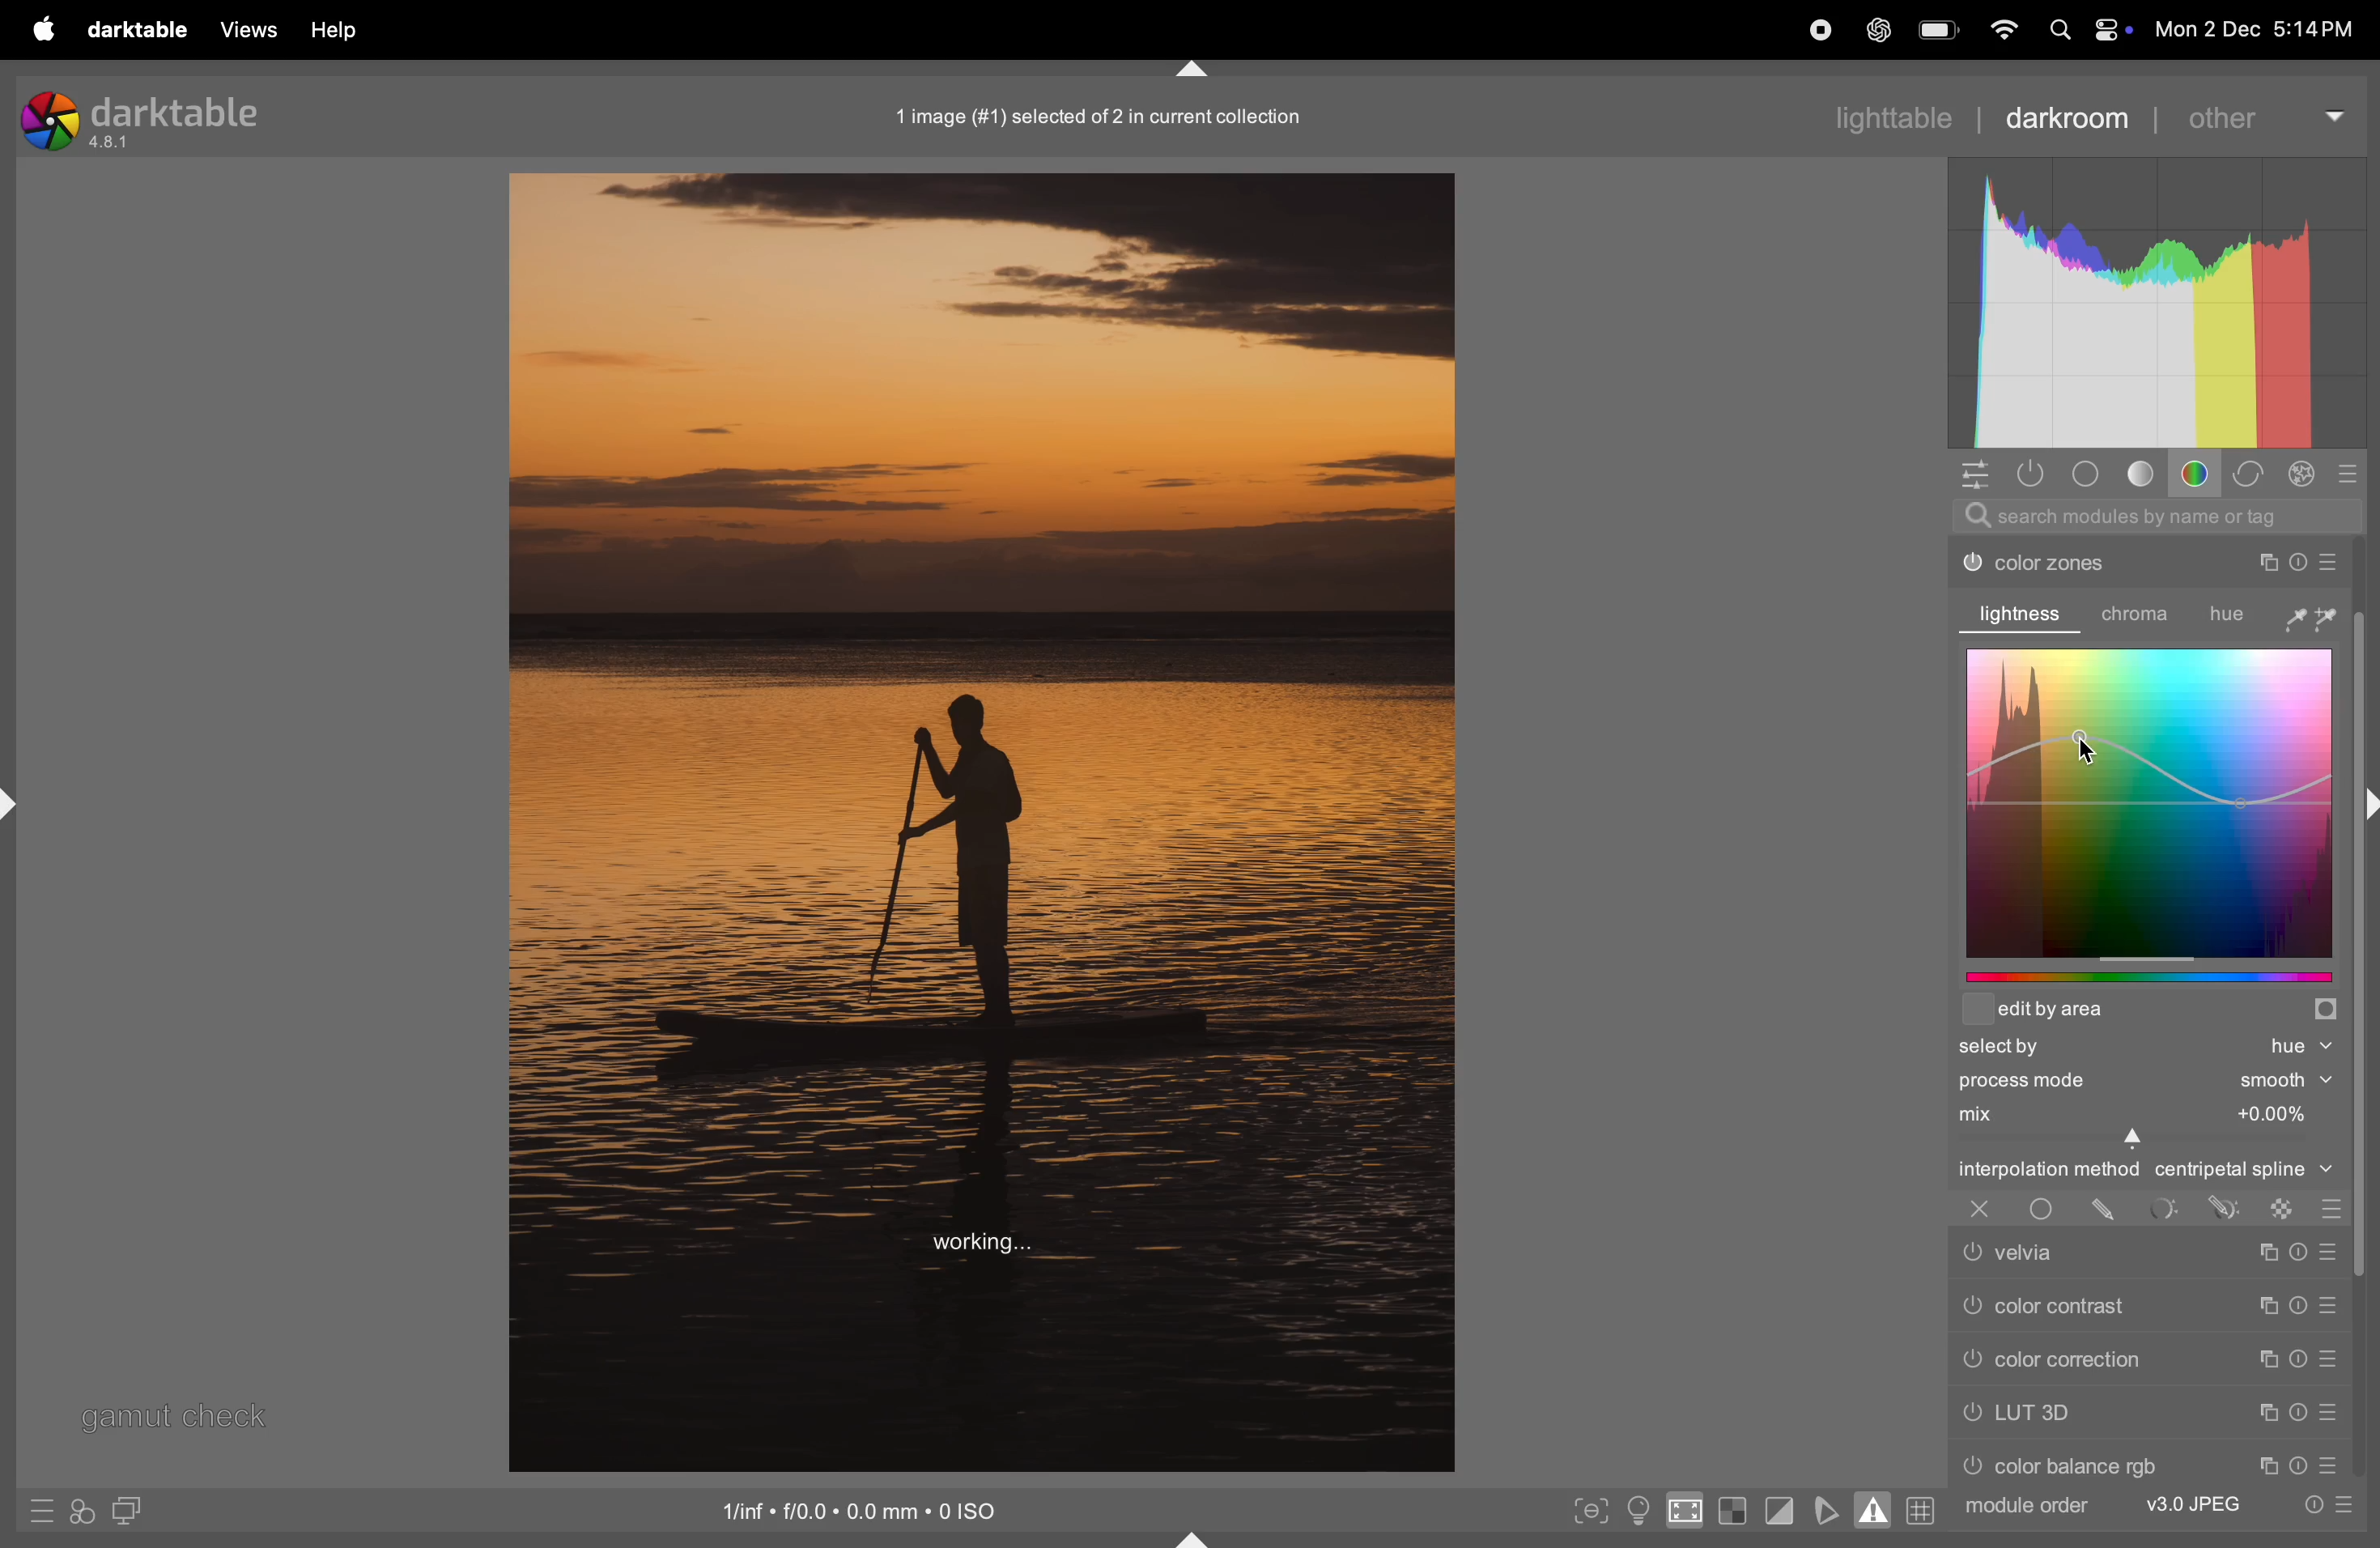 This screenshot has height=1548, width=2380. Describe the element at coordinates (1637, 1510) in the screenshot. I see `toggle clor assment` at that location.